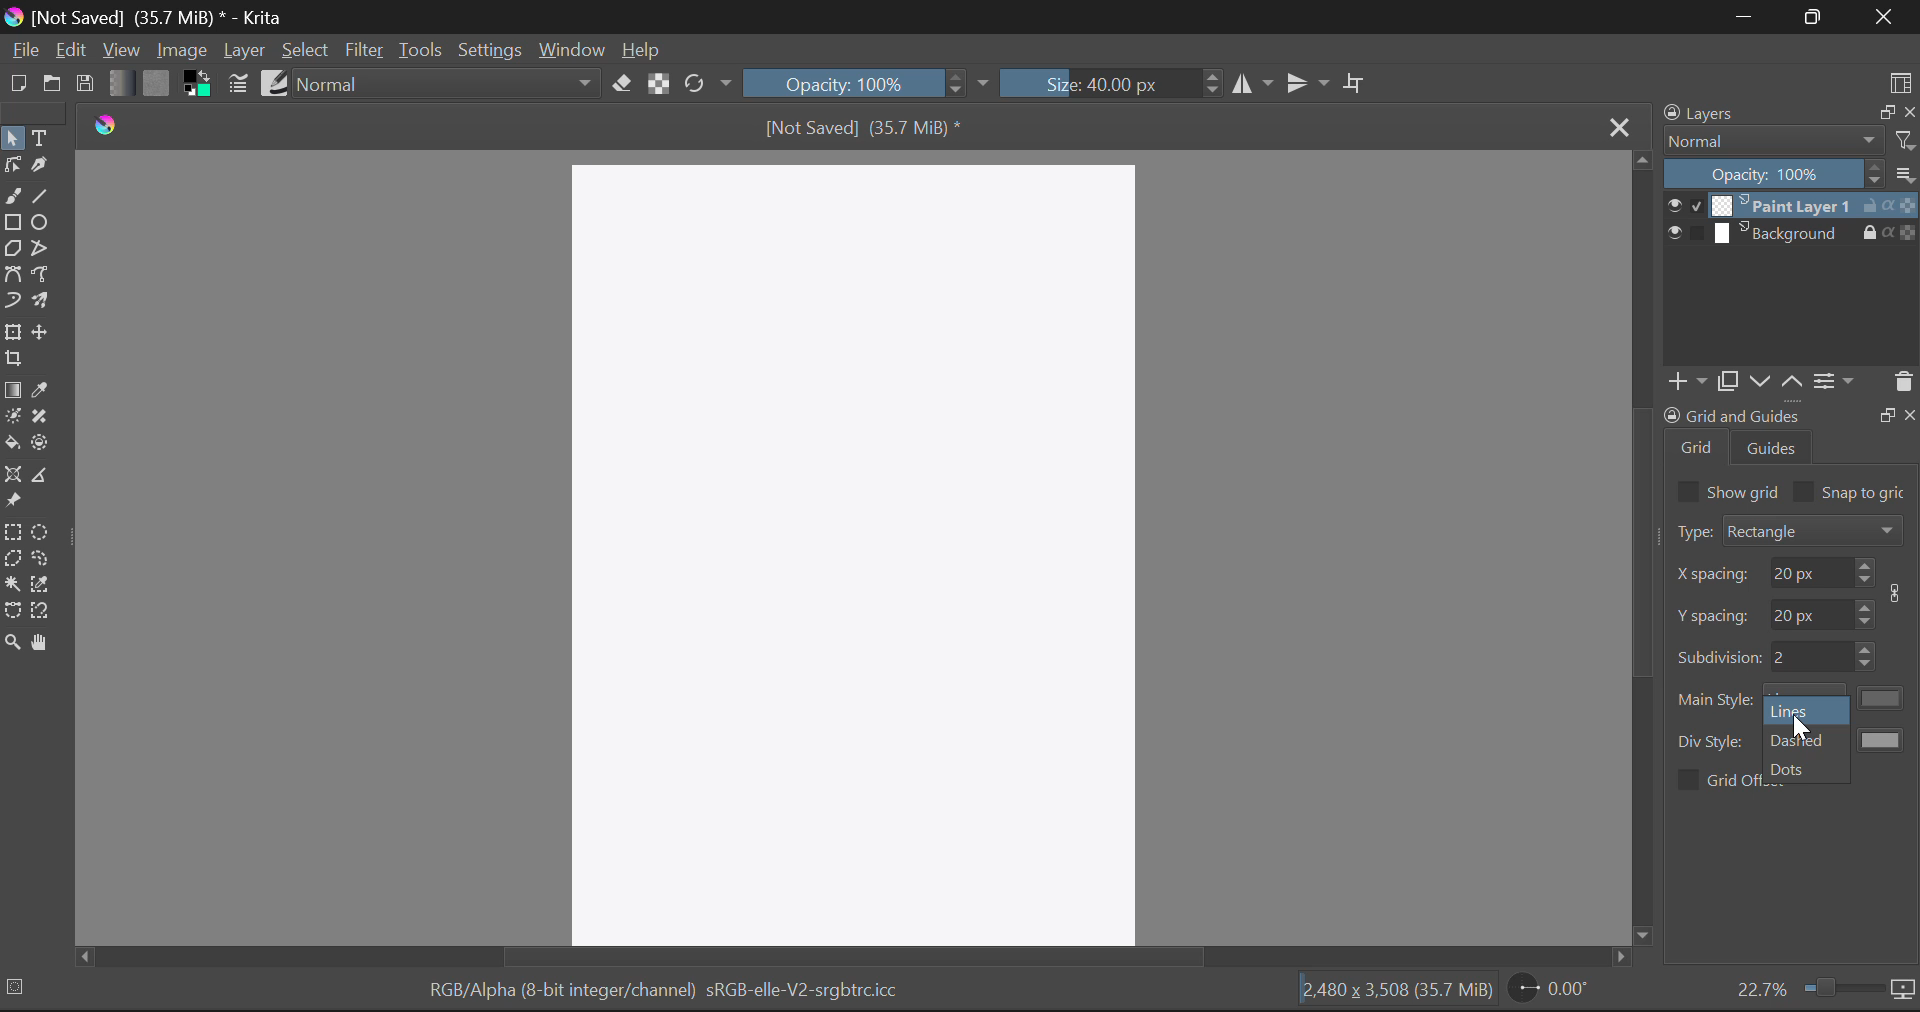 The width and height of the screenshot is (1920, 1012). What do you see at coordinates (12, 643) in the screenshot?
I see `Zoom` at bounding box center [12, 643].